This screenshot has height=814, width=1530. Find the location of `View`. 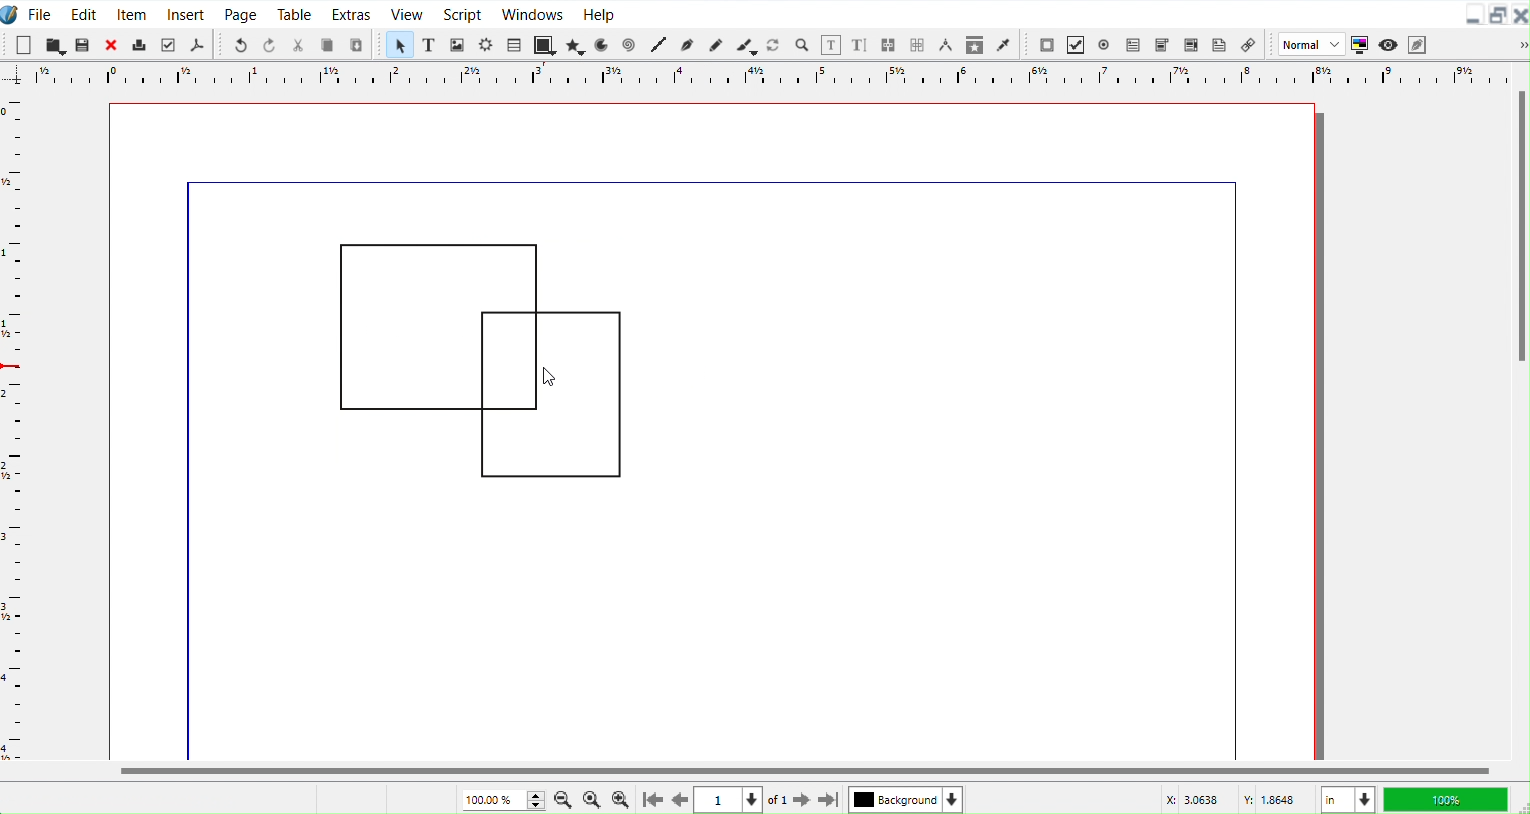

View is located at coordinates (405, 13).